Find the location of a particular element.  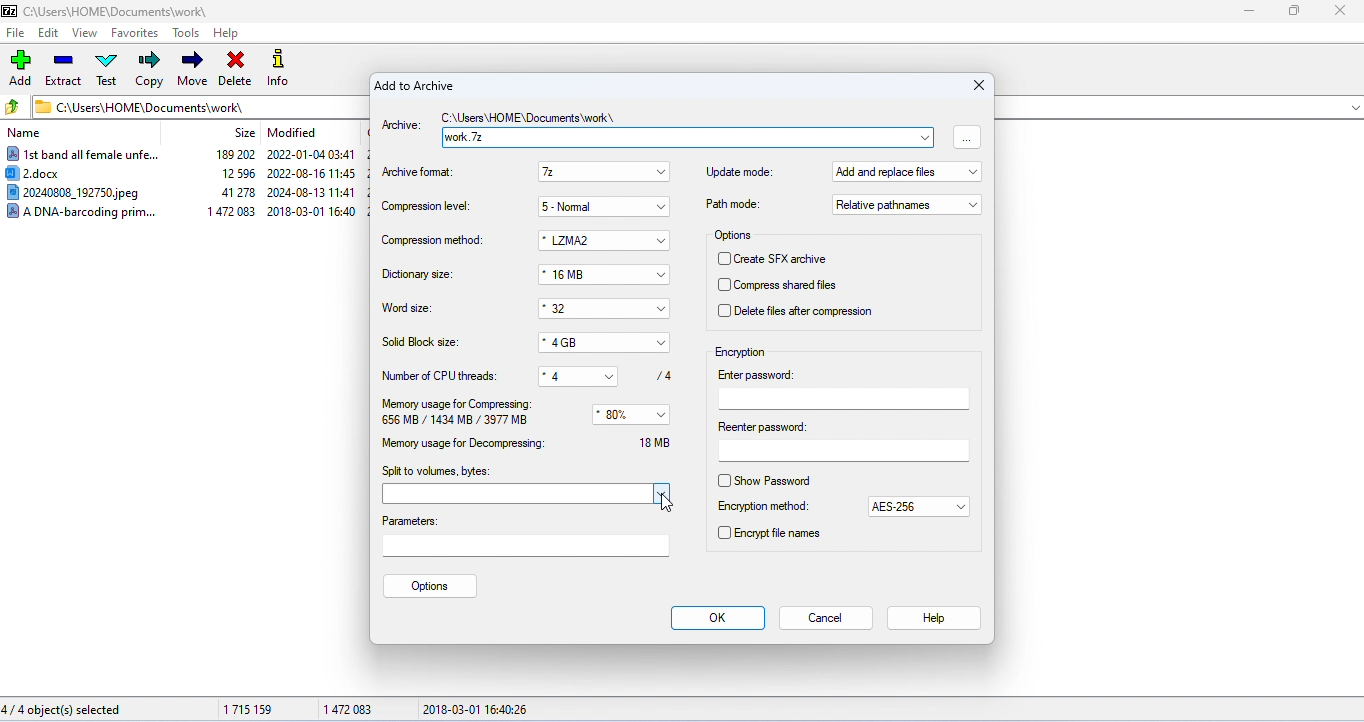

options is located at coordinates (736, 236).